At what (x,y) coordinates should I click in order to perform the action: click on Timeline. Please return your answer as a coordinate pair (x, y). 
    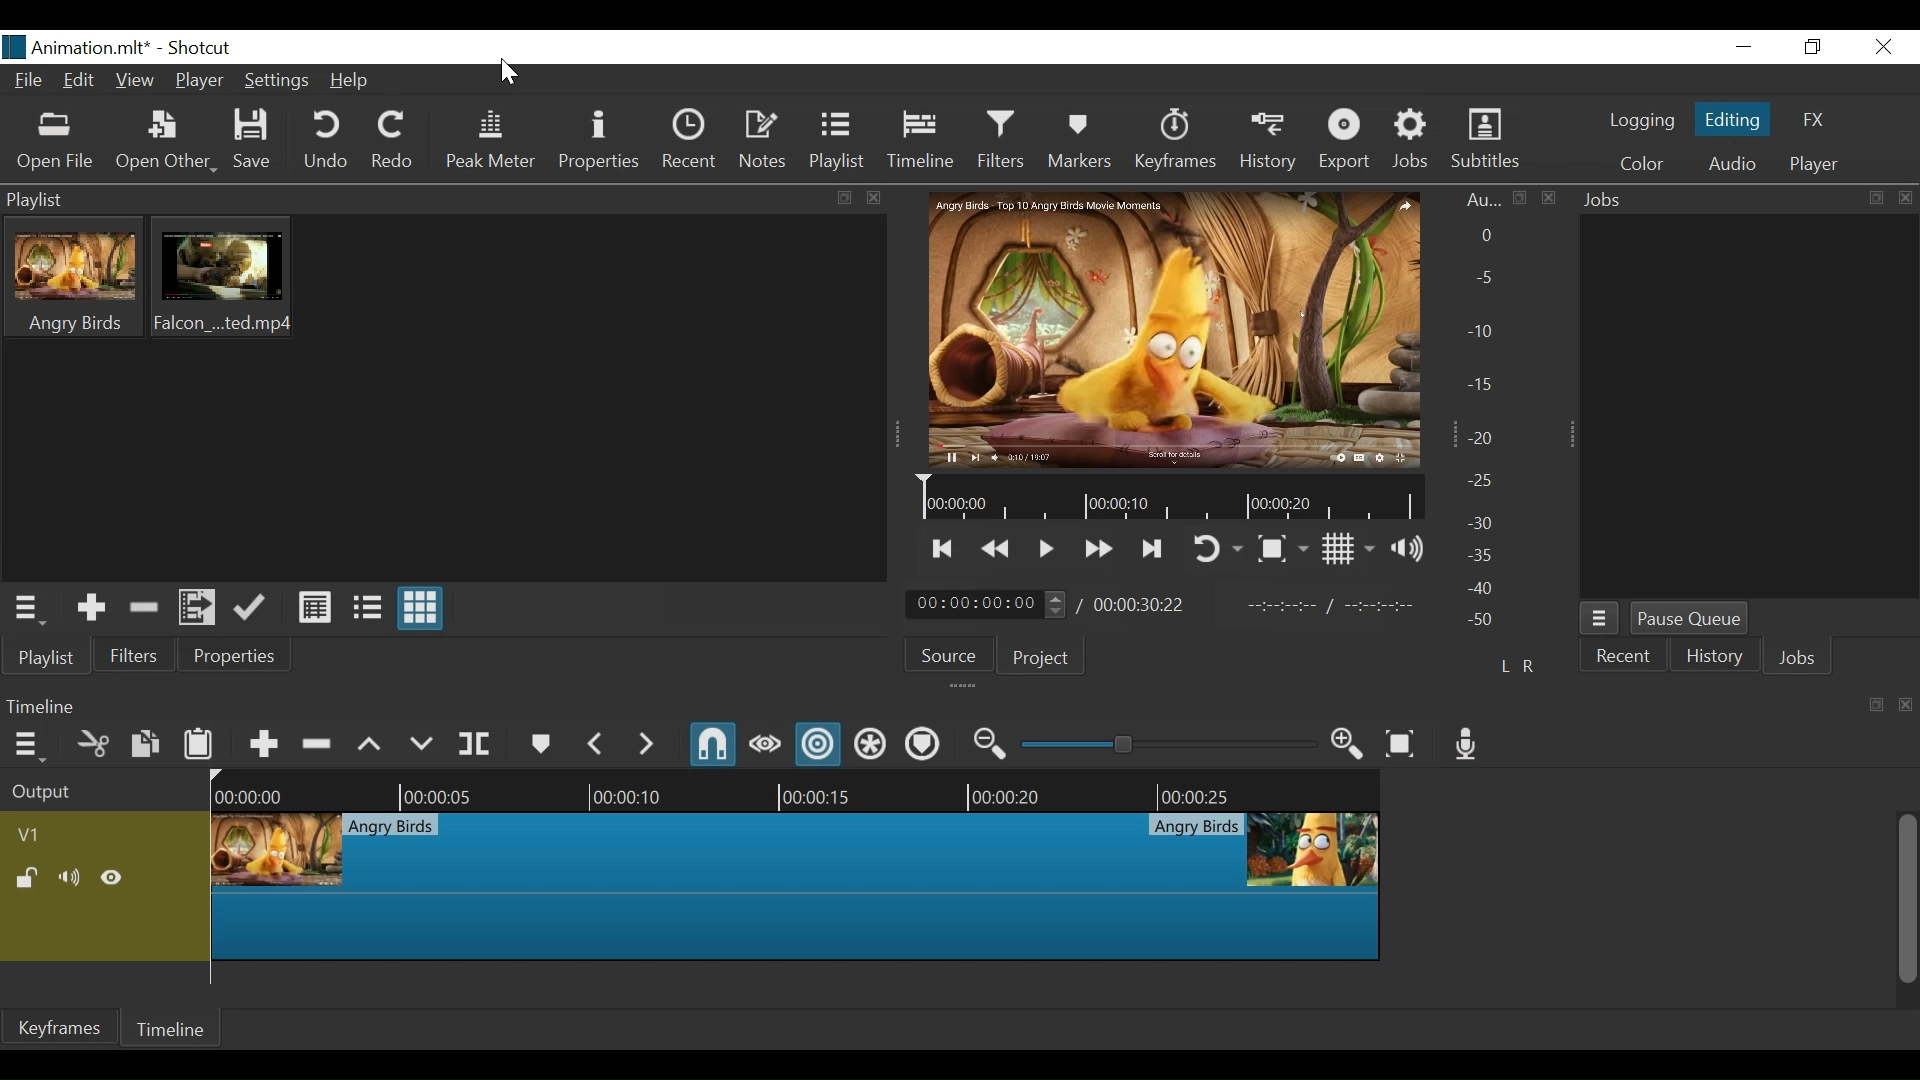
    Looking at the image, I should click on (177, 1027).